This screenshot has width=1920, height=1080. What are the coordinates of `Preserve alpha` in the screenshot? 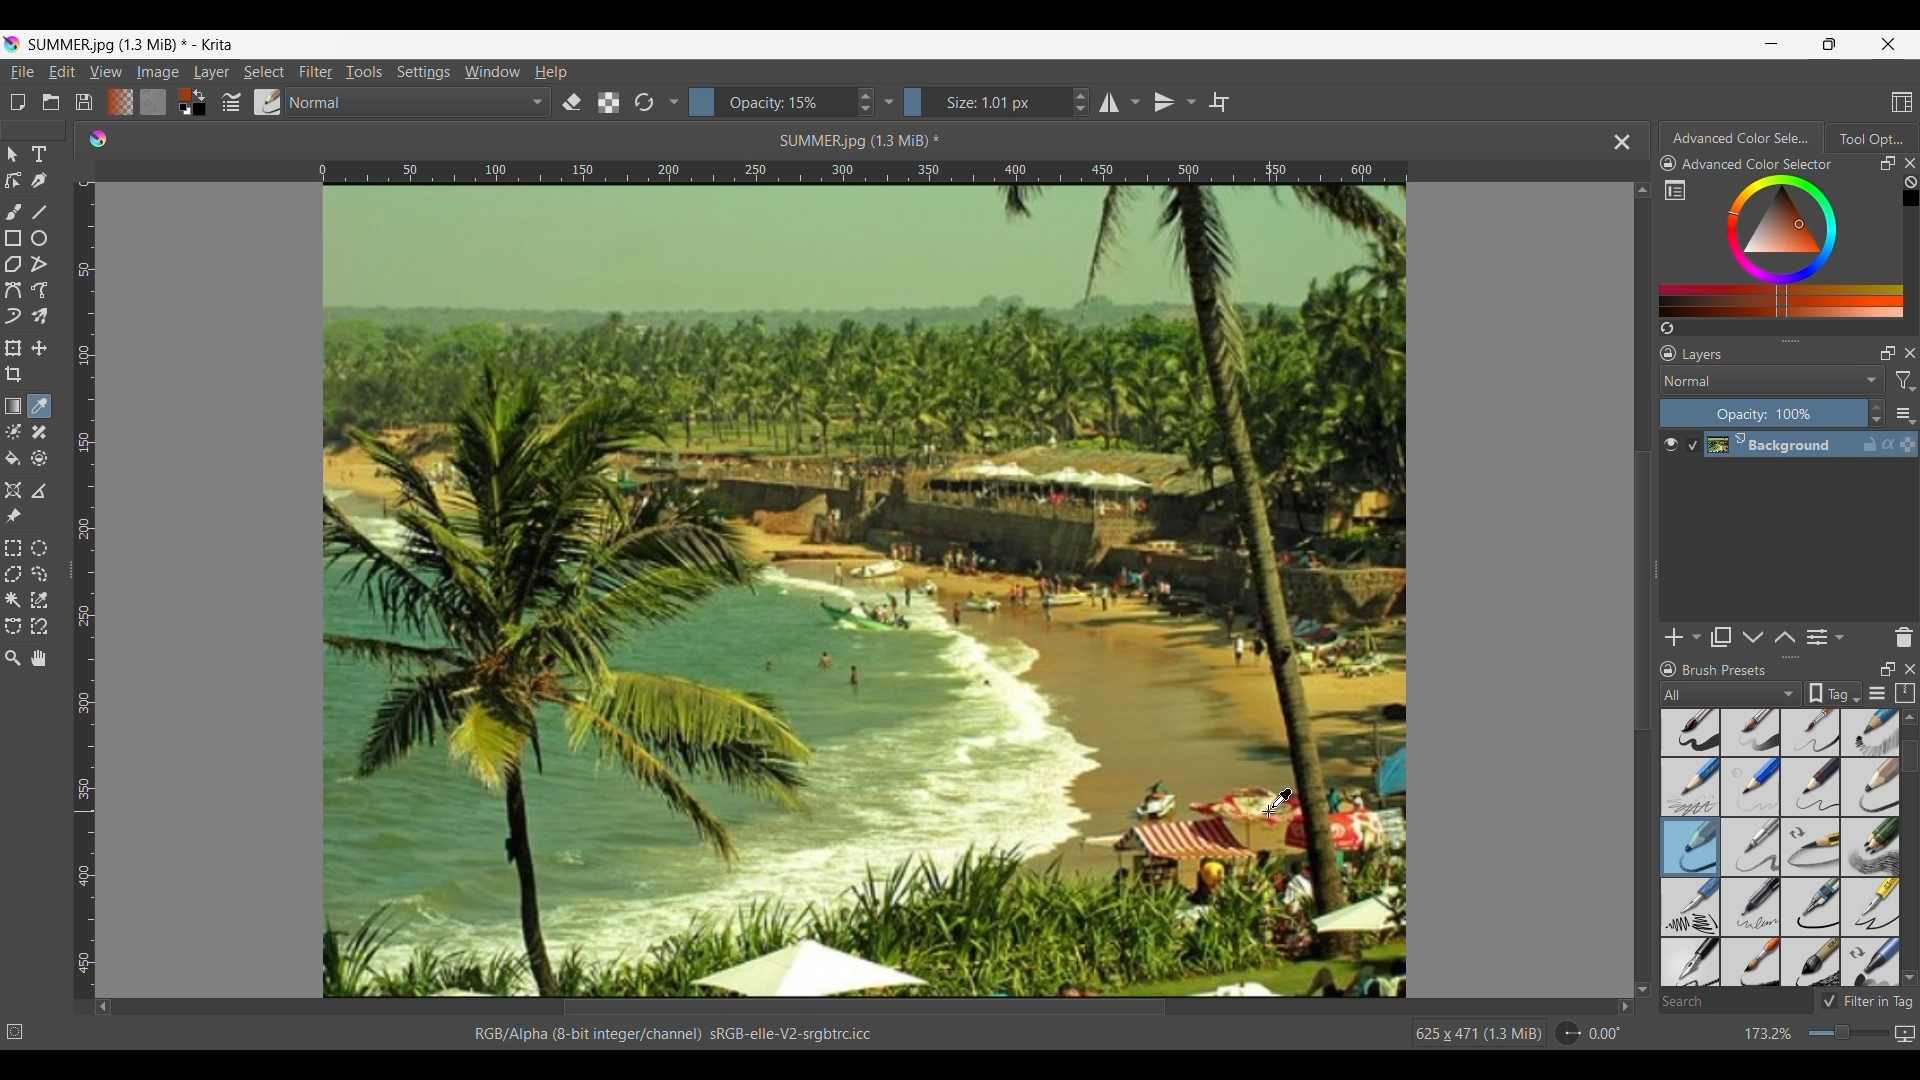 It's located at (608, 103).